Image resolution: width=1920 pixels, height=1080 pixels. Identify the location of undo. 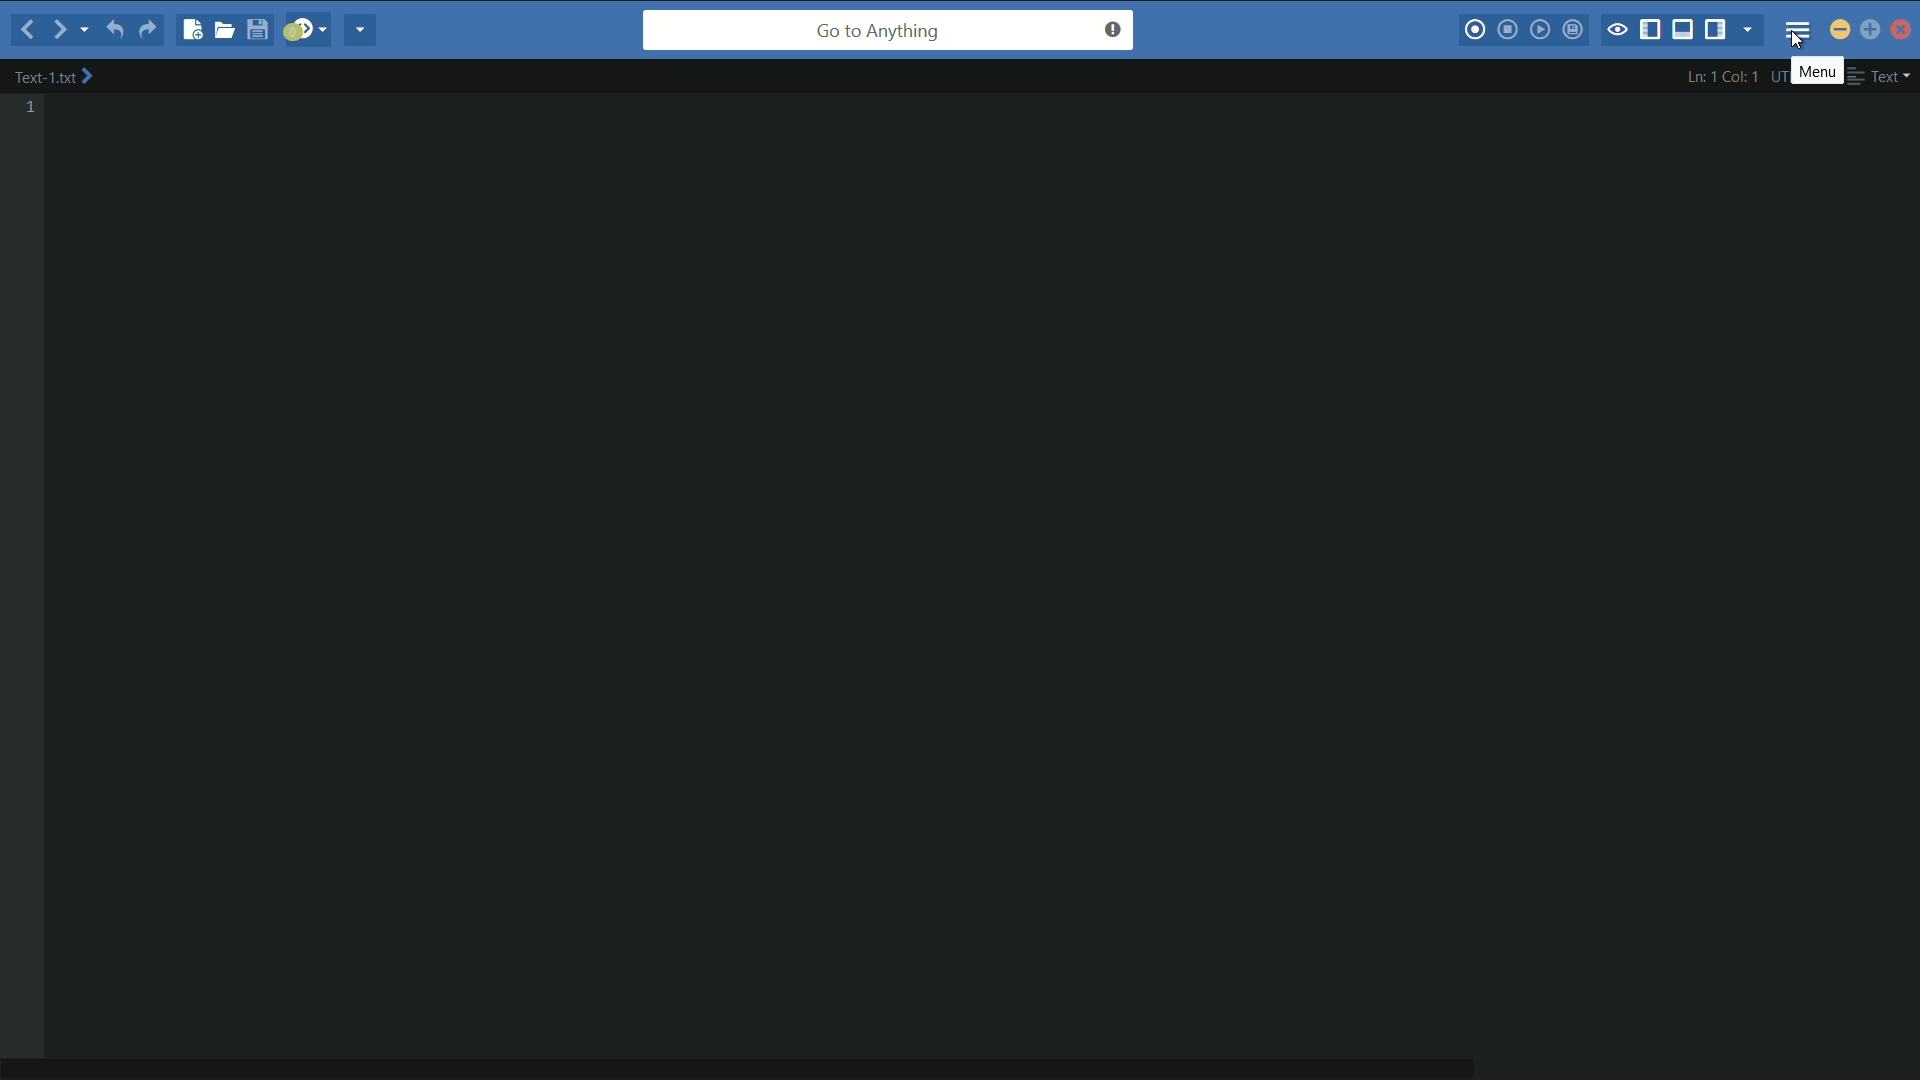
(113, 30).